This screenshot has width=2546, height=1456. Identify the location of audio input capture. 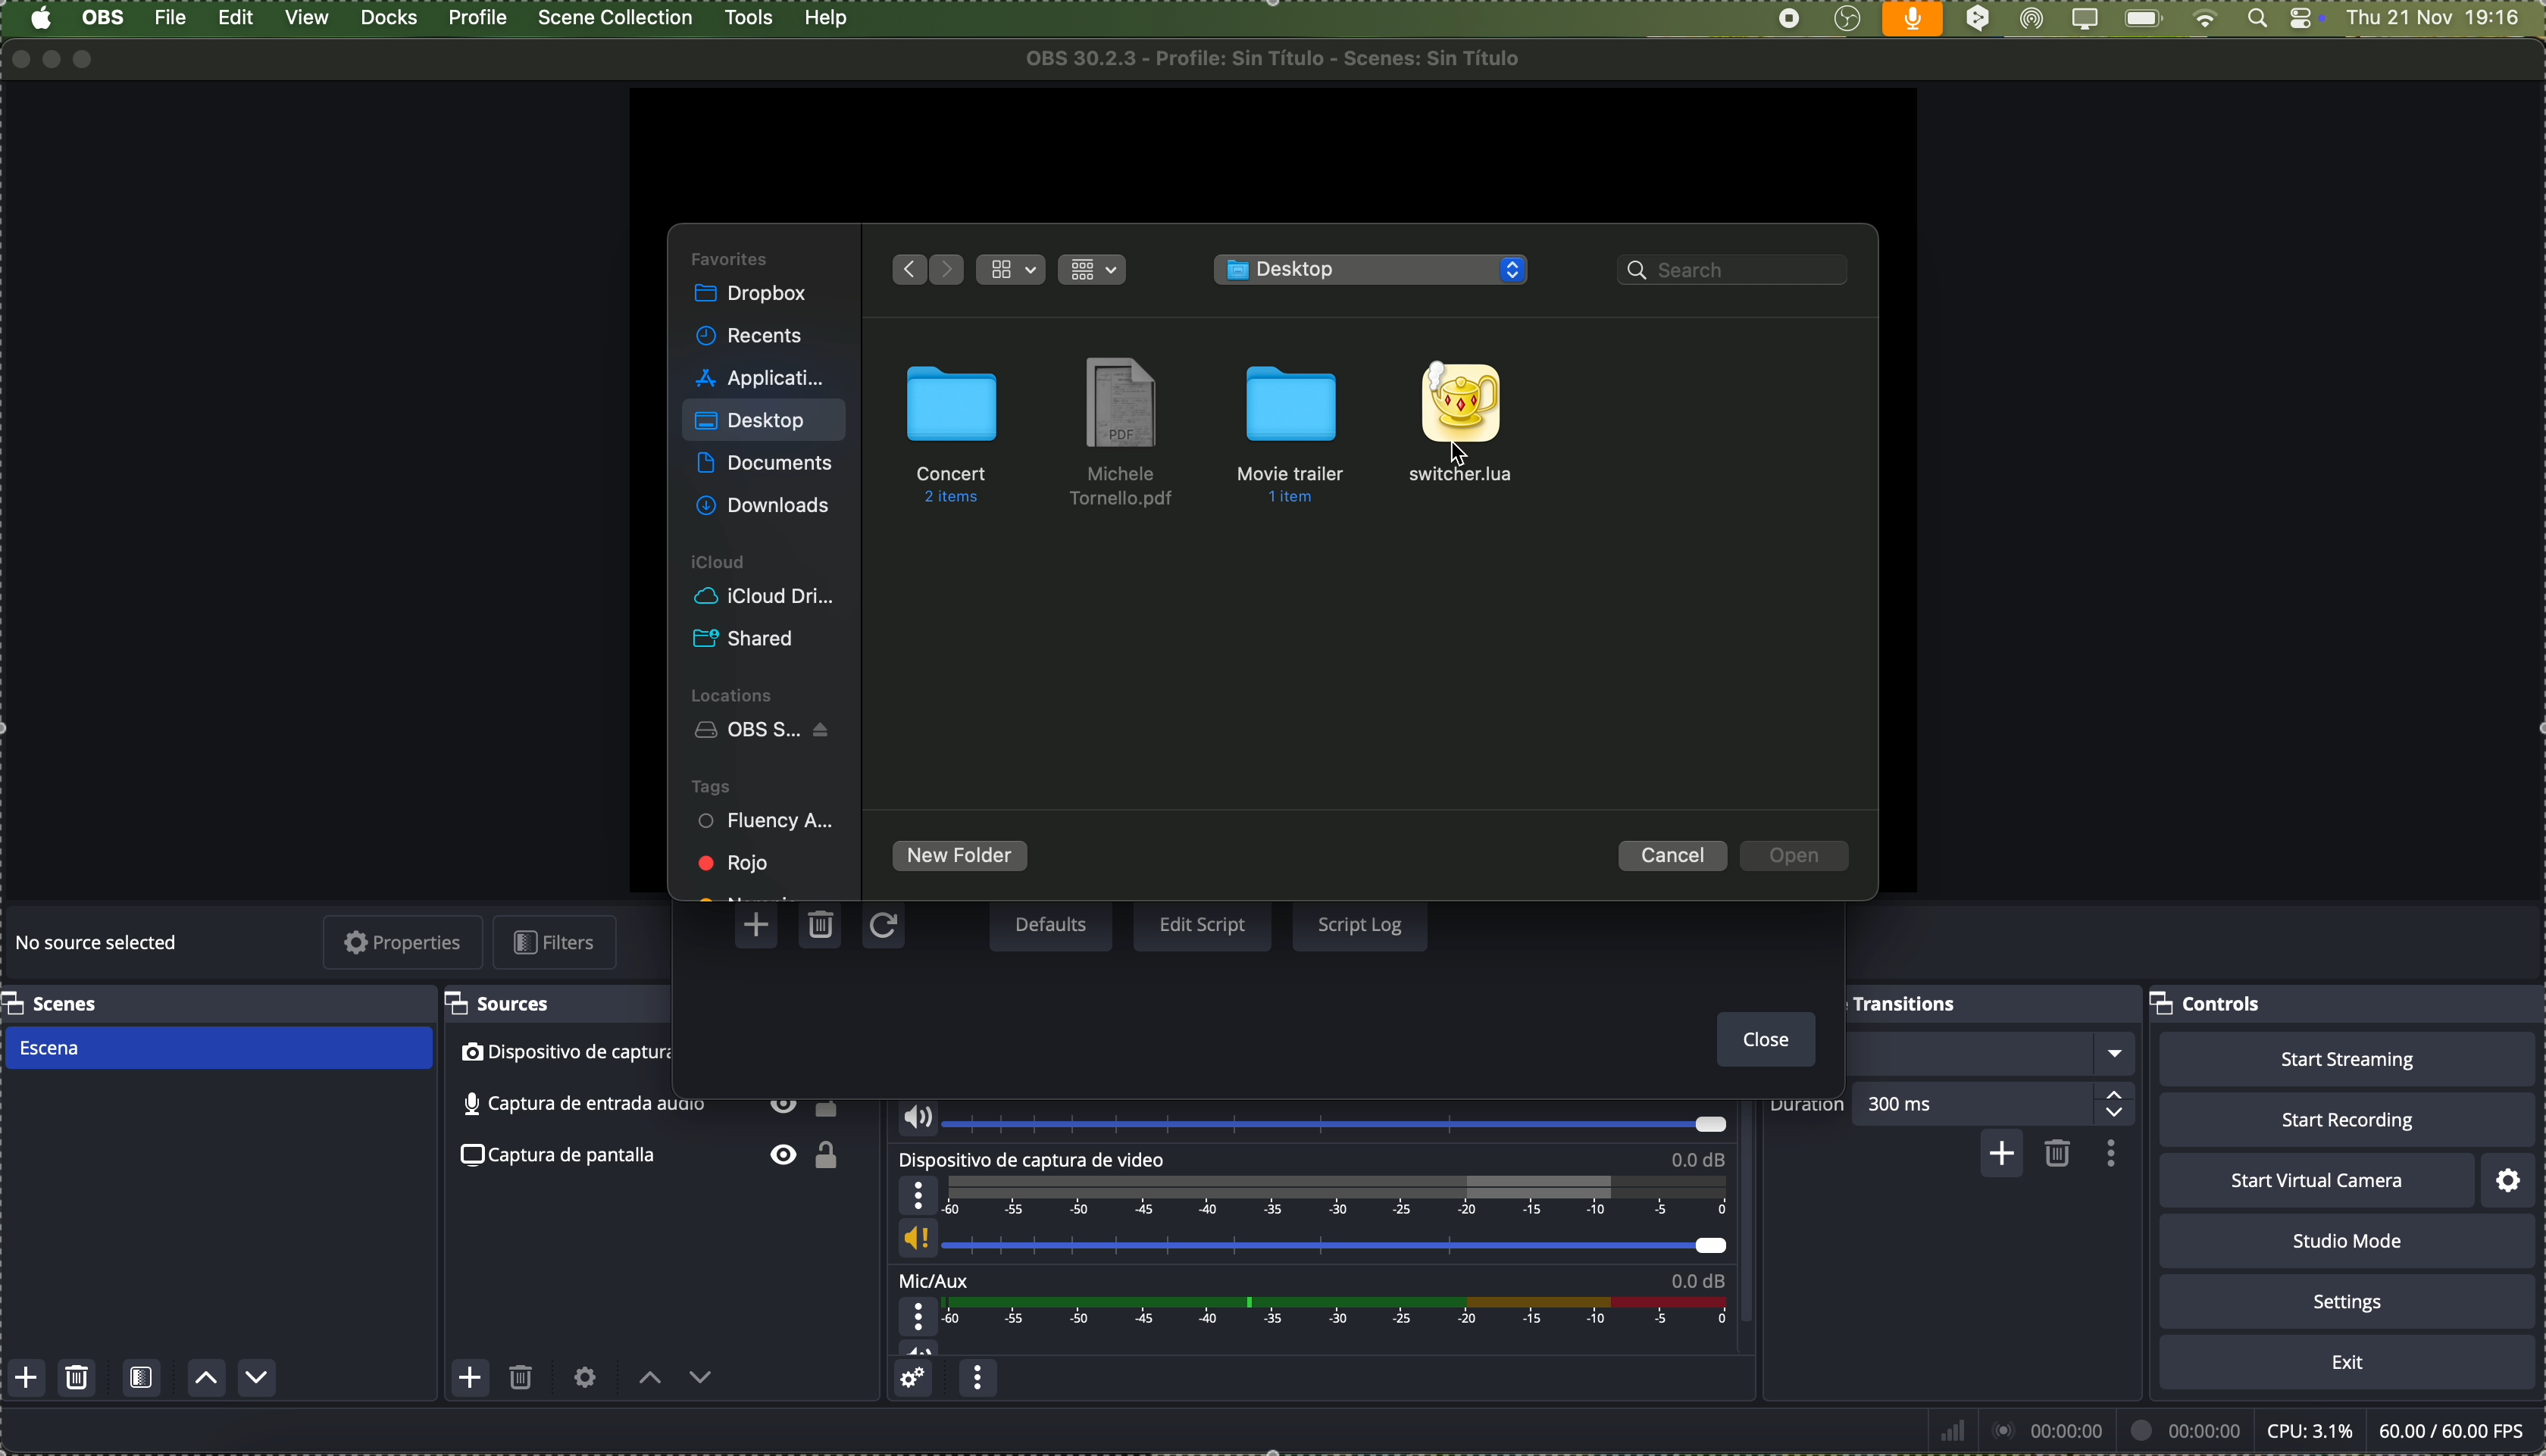
(1308, 1117).